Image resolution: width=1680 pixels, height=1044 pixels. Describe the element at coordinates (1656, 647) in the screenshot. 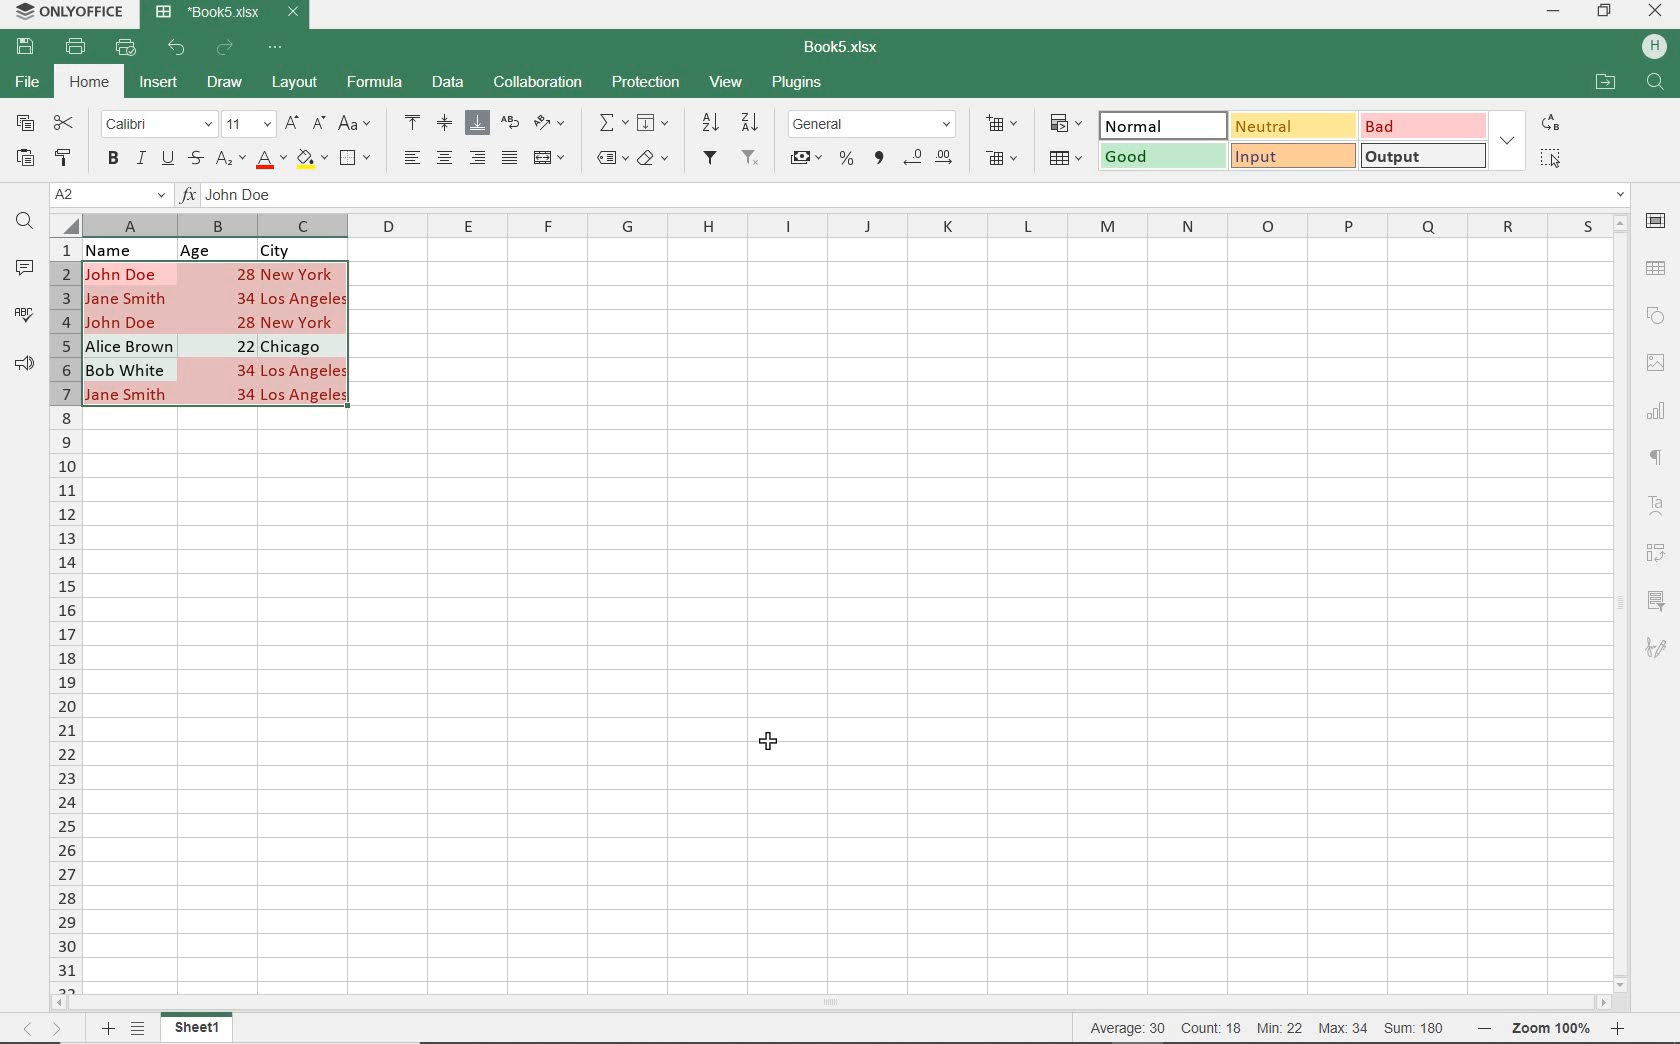

I see `SIGNATURE` at that location.